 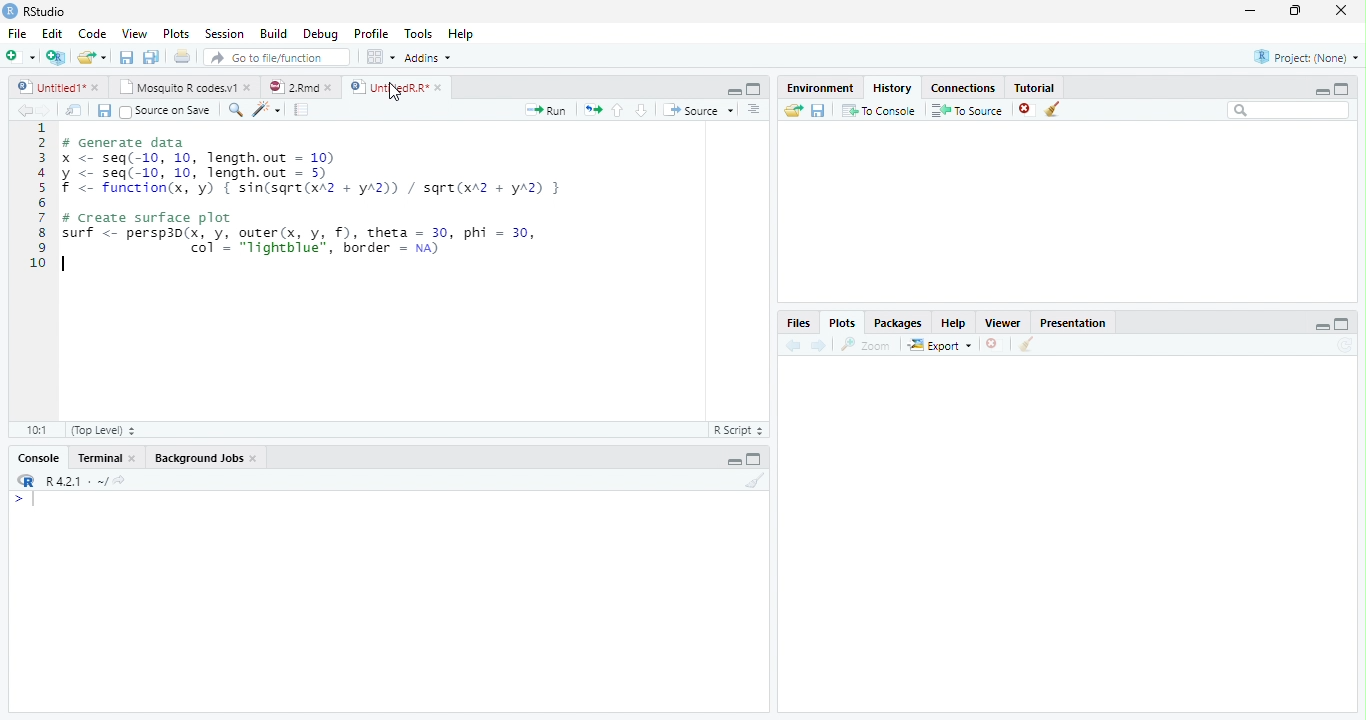 I want to click on Viewer, so click(x=1002, y=322).